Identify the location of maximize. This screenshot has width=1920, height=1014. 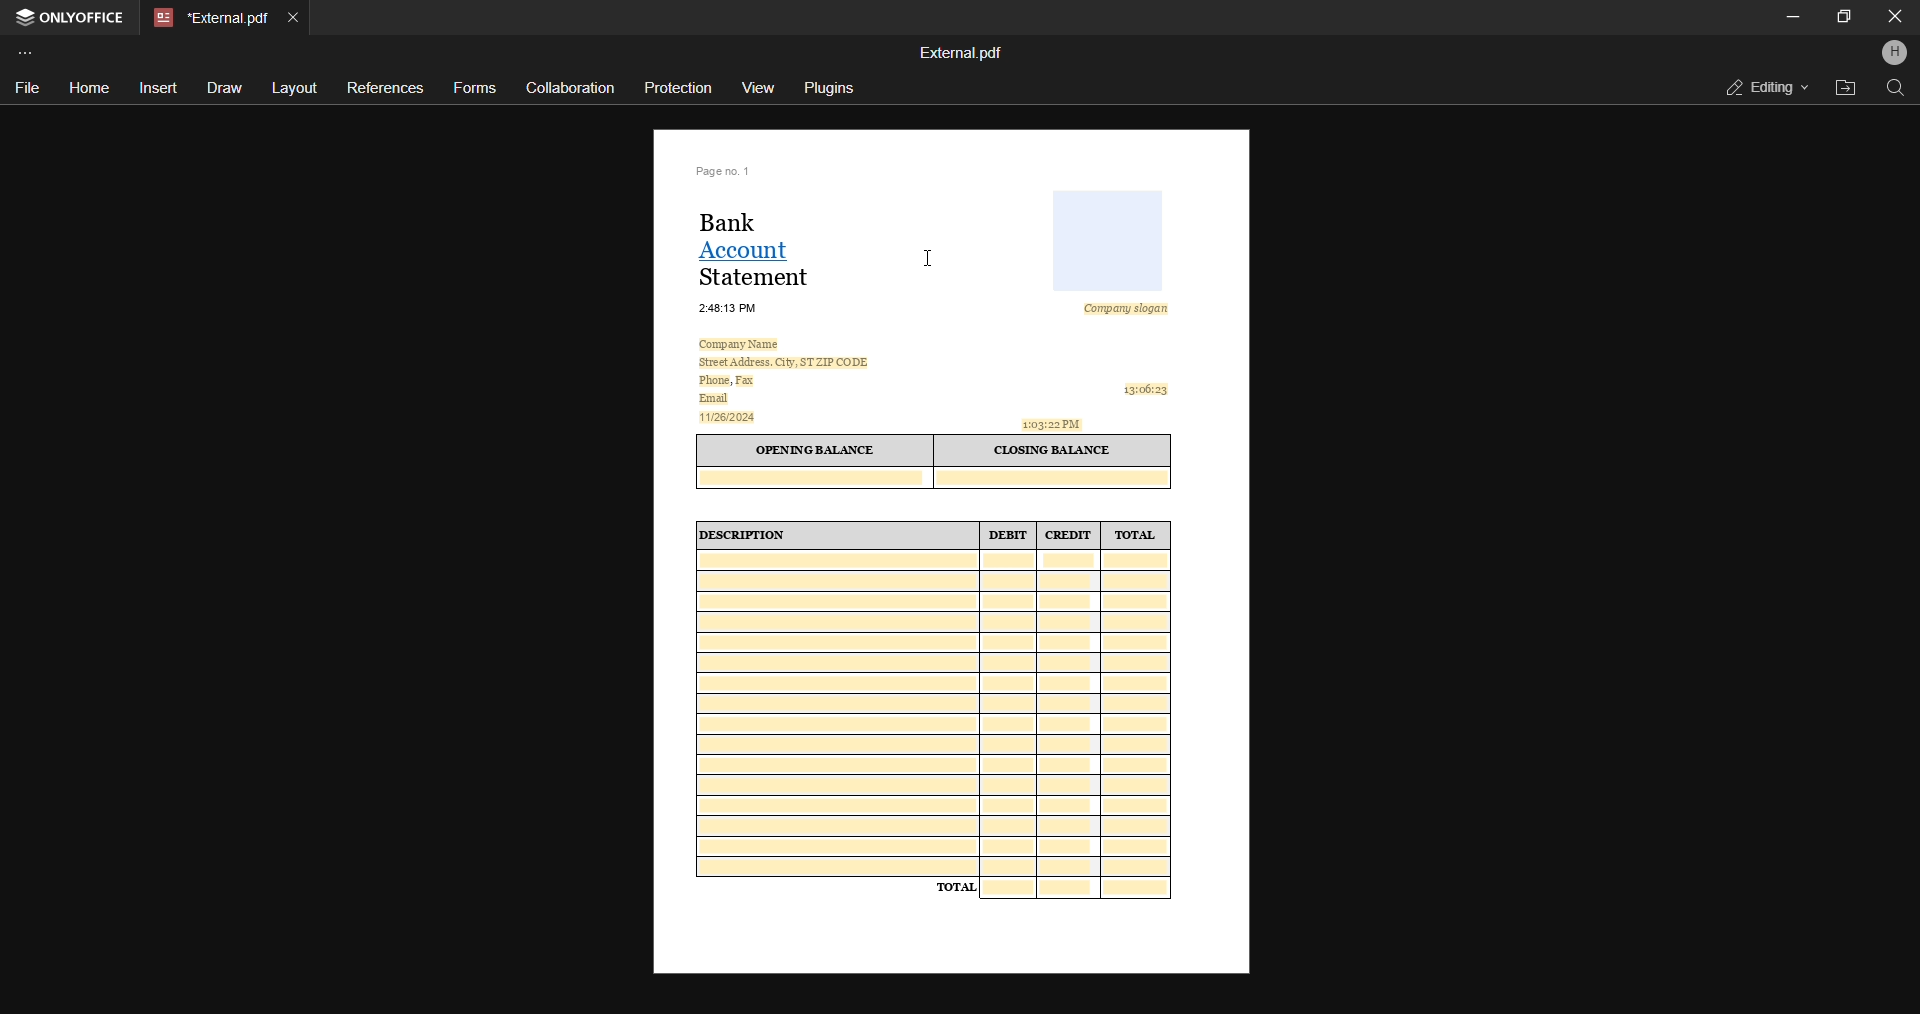
(1843, 15).